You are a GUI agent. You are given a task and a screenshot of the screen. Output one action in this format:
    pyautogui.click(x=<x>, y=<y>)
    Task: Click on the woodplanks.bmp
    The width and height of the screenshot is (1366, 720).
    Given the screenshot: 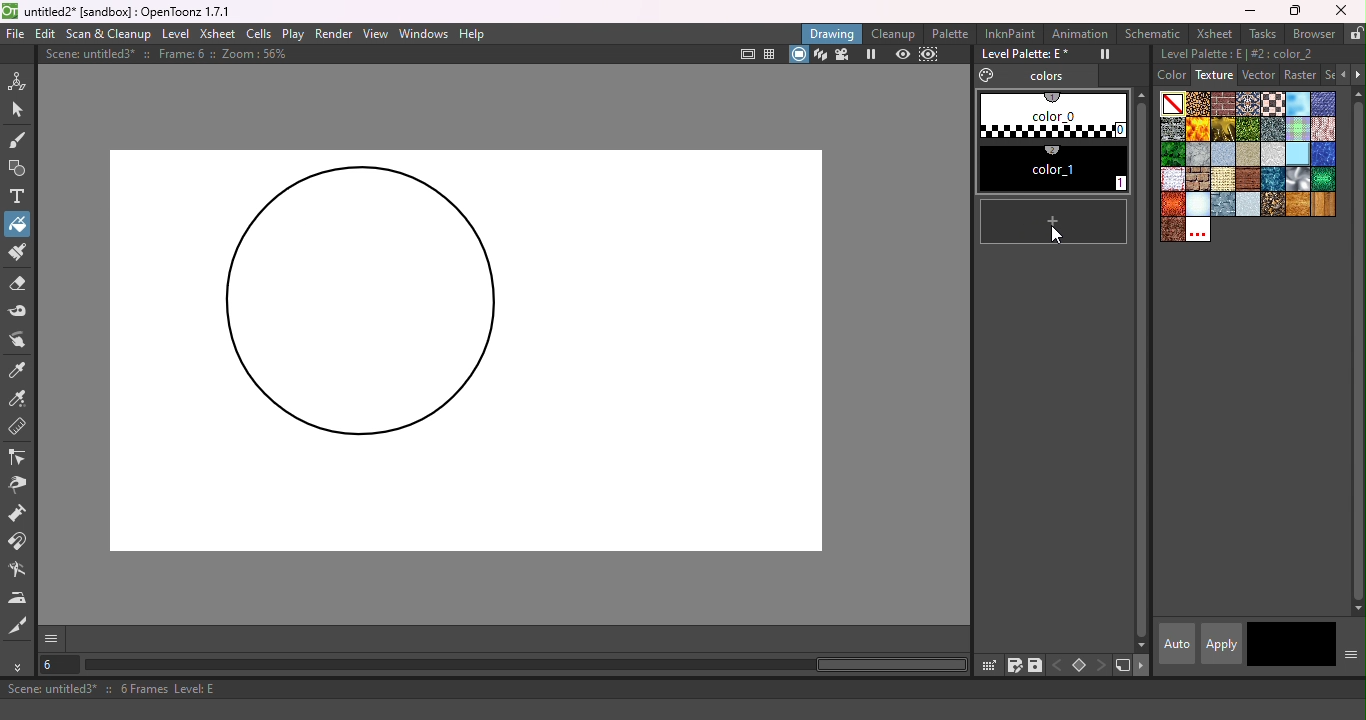 What is the action you would take?
    pyautogui.click(x=1324, y=205)
    